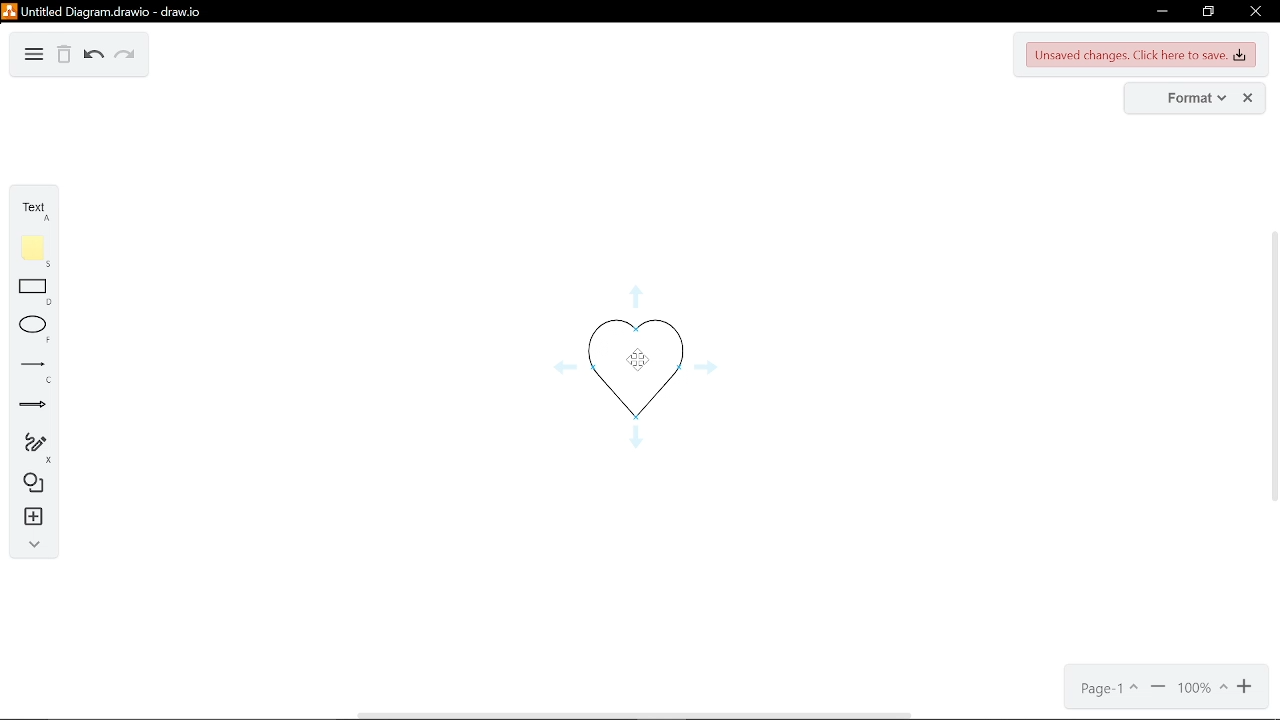  Describe the element at coordinates (1248, 98) in the screenshot. I see `close` at that location.